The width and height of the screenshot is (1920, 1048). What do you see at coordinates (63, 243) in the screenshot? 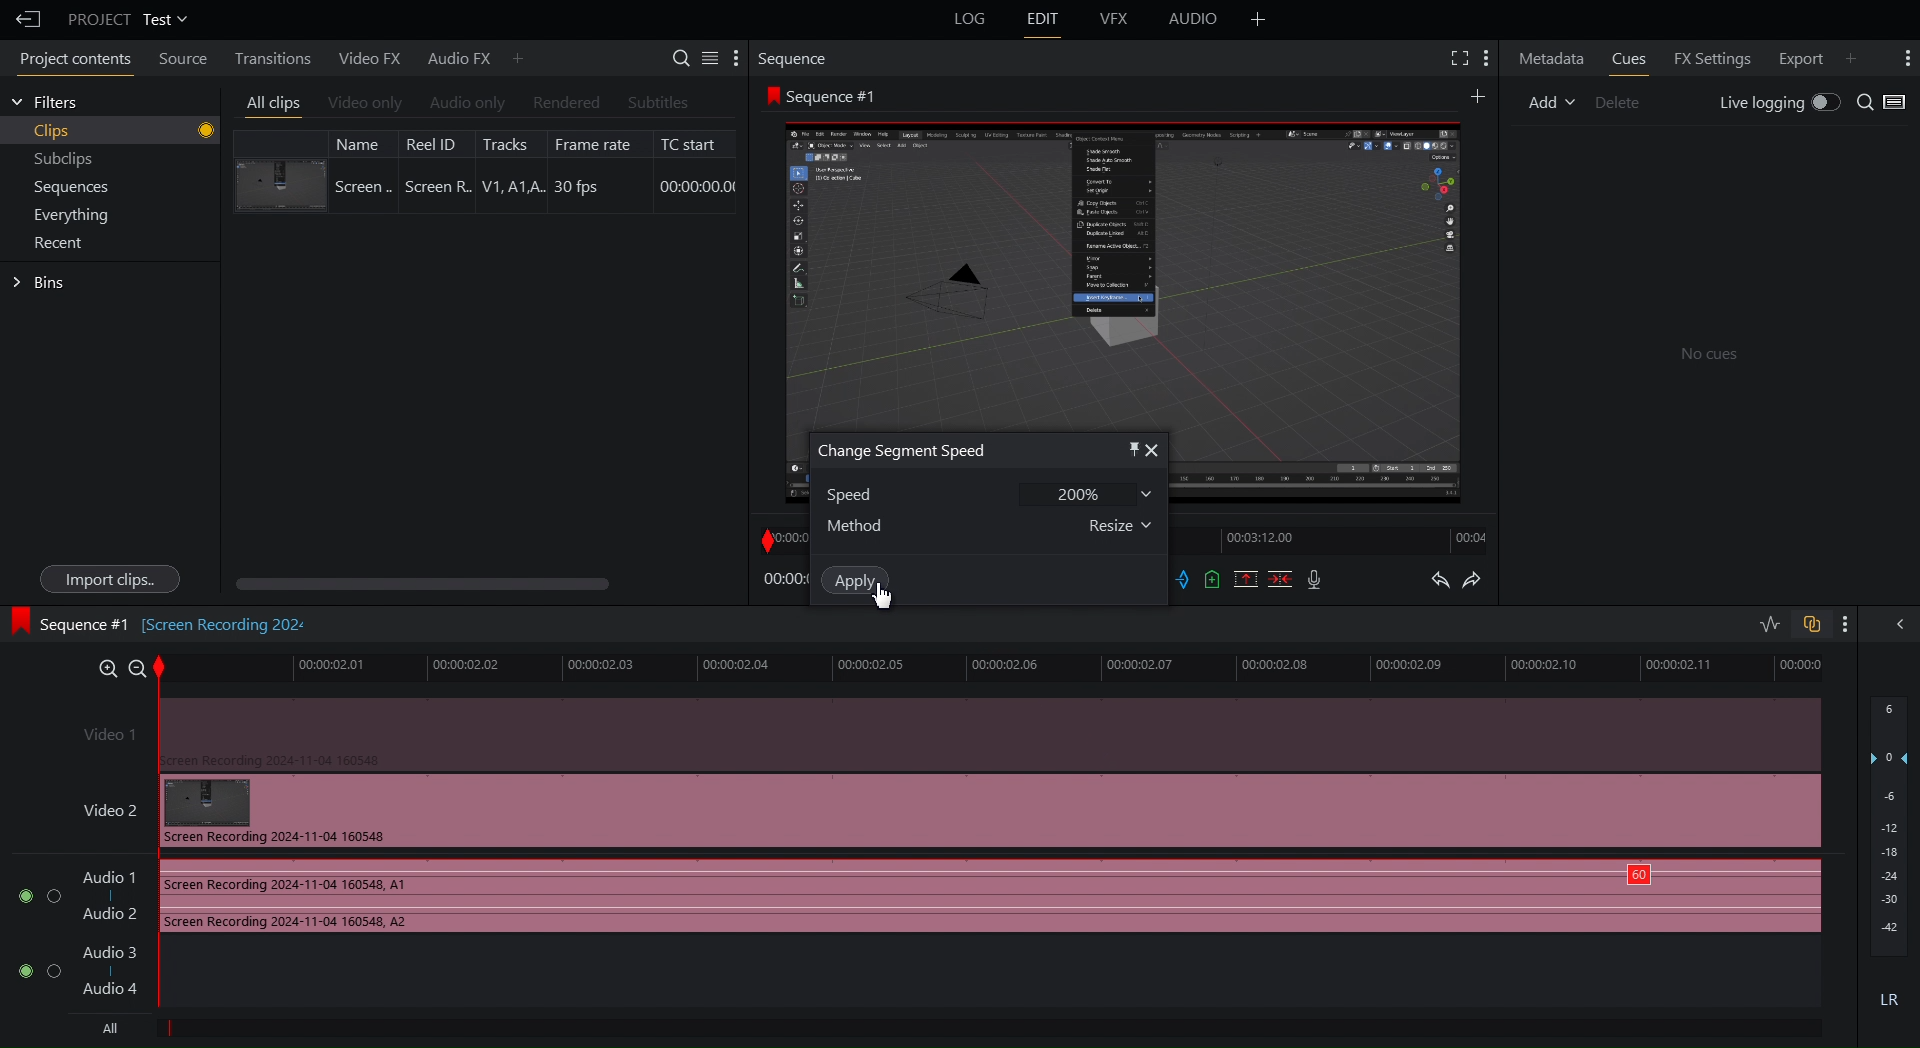
I see `Recent` at bounding box center [63, 243].